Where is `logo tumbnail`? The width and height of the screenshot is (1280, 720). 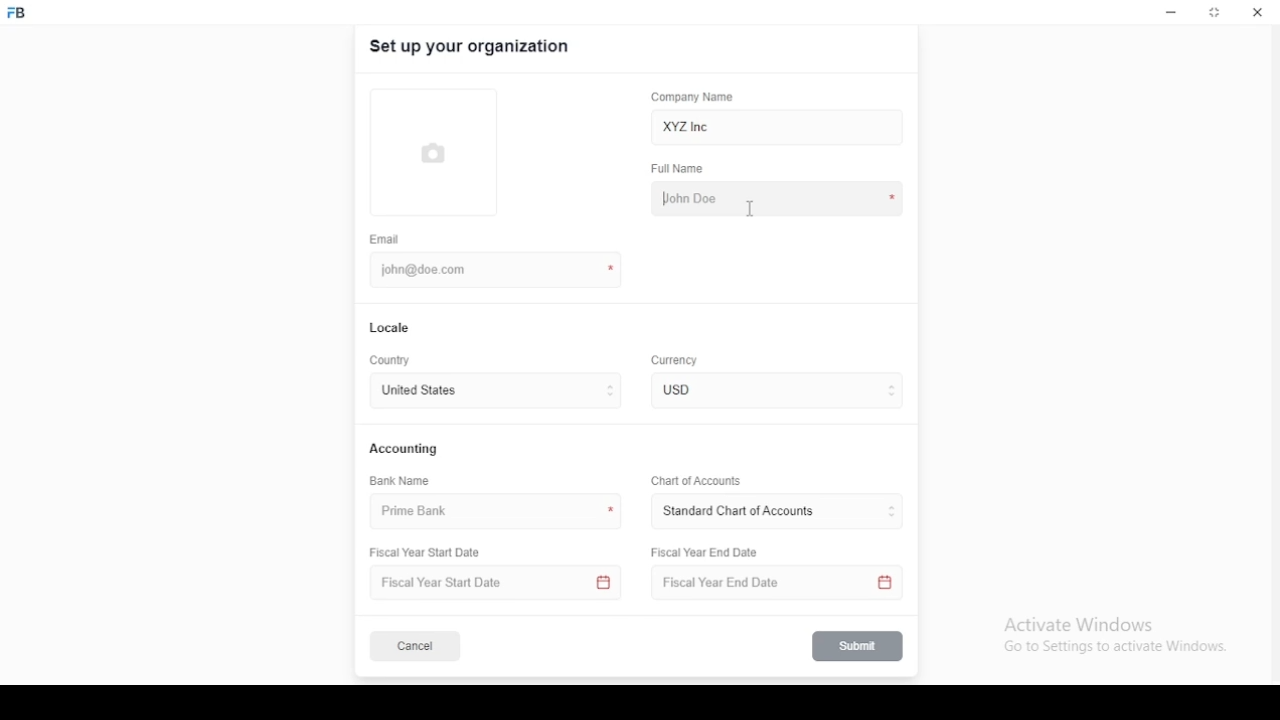 logo tumbnail is located at coordinates (437, 155).